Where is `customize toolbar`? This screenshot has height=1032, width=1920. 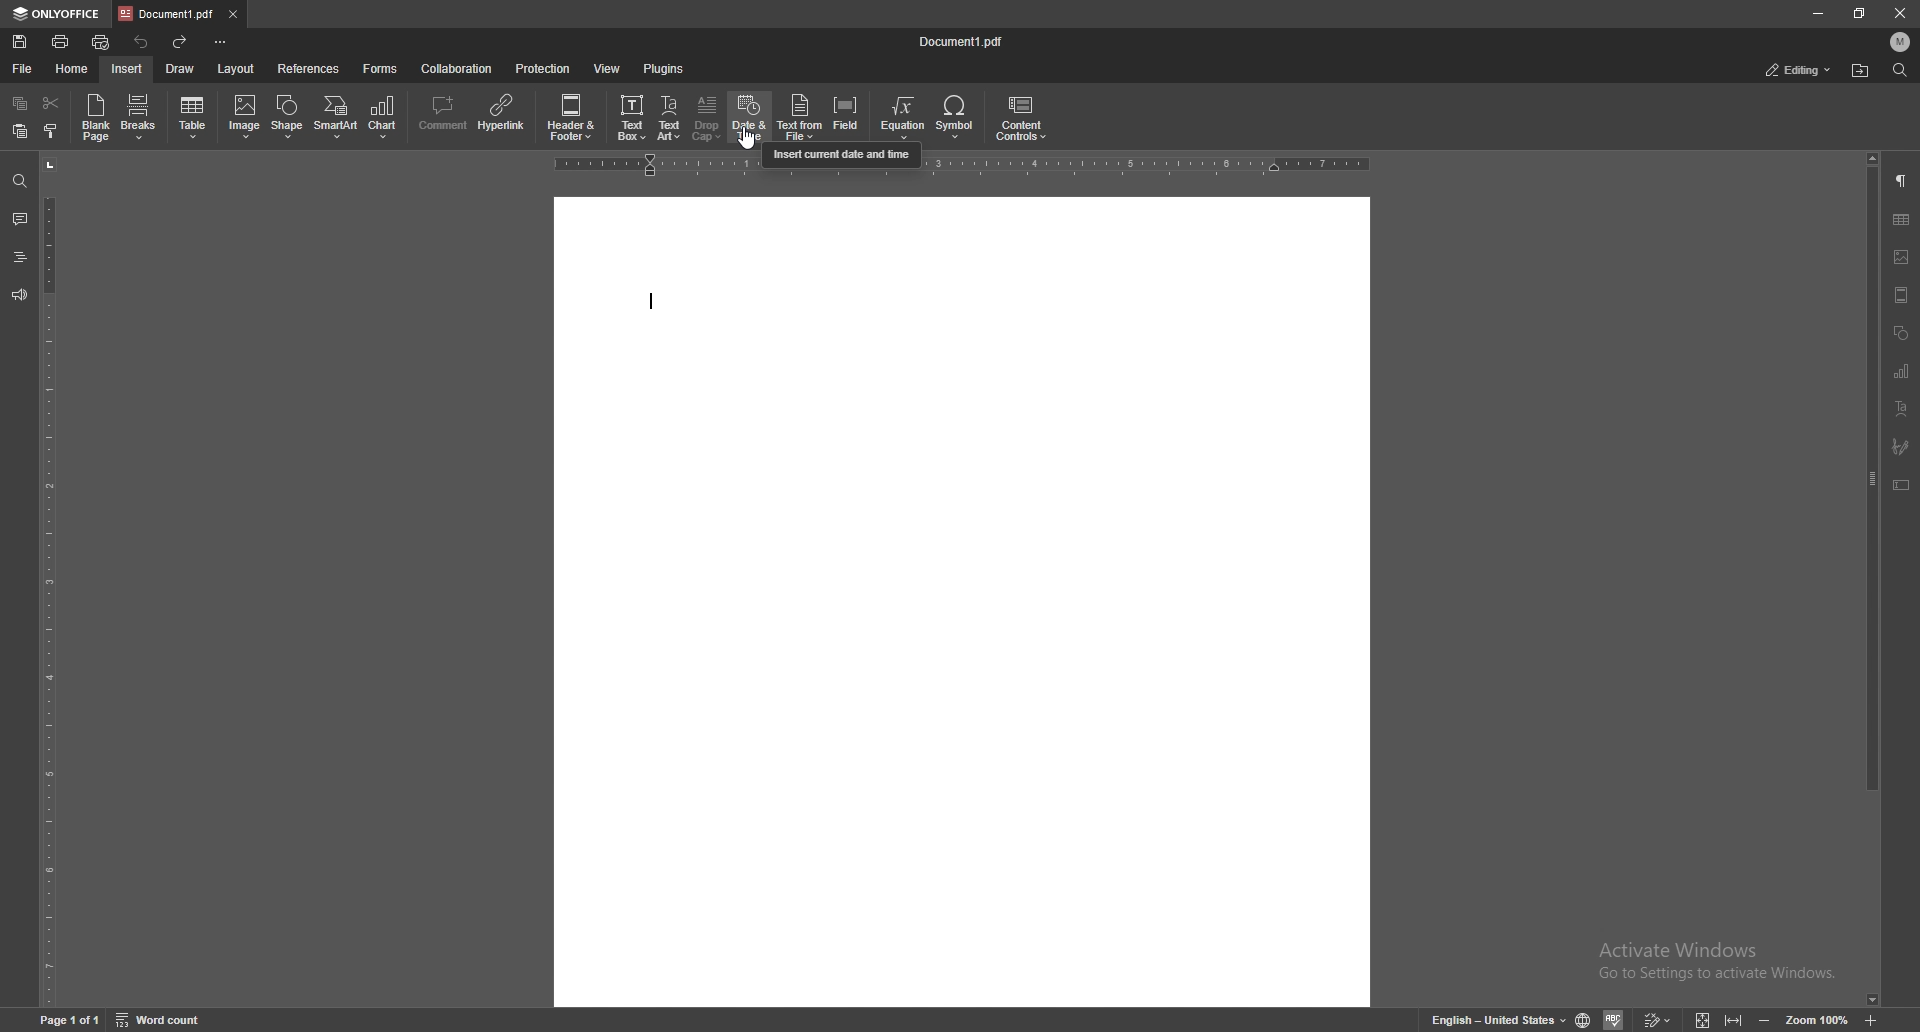 customize toolbar is located at coordinates (220, 43).